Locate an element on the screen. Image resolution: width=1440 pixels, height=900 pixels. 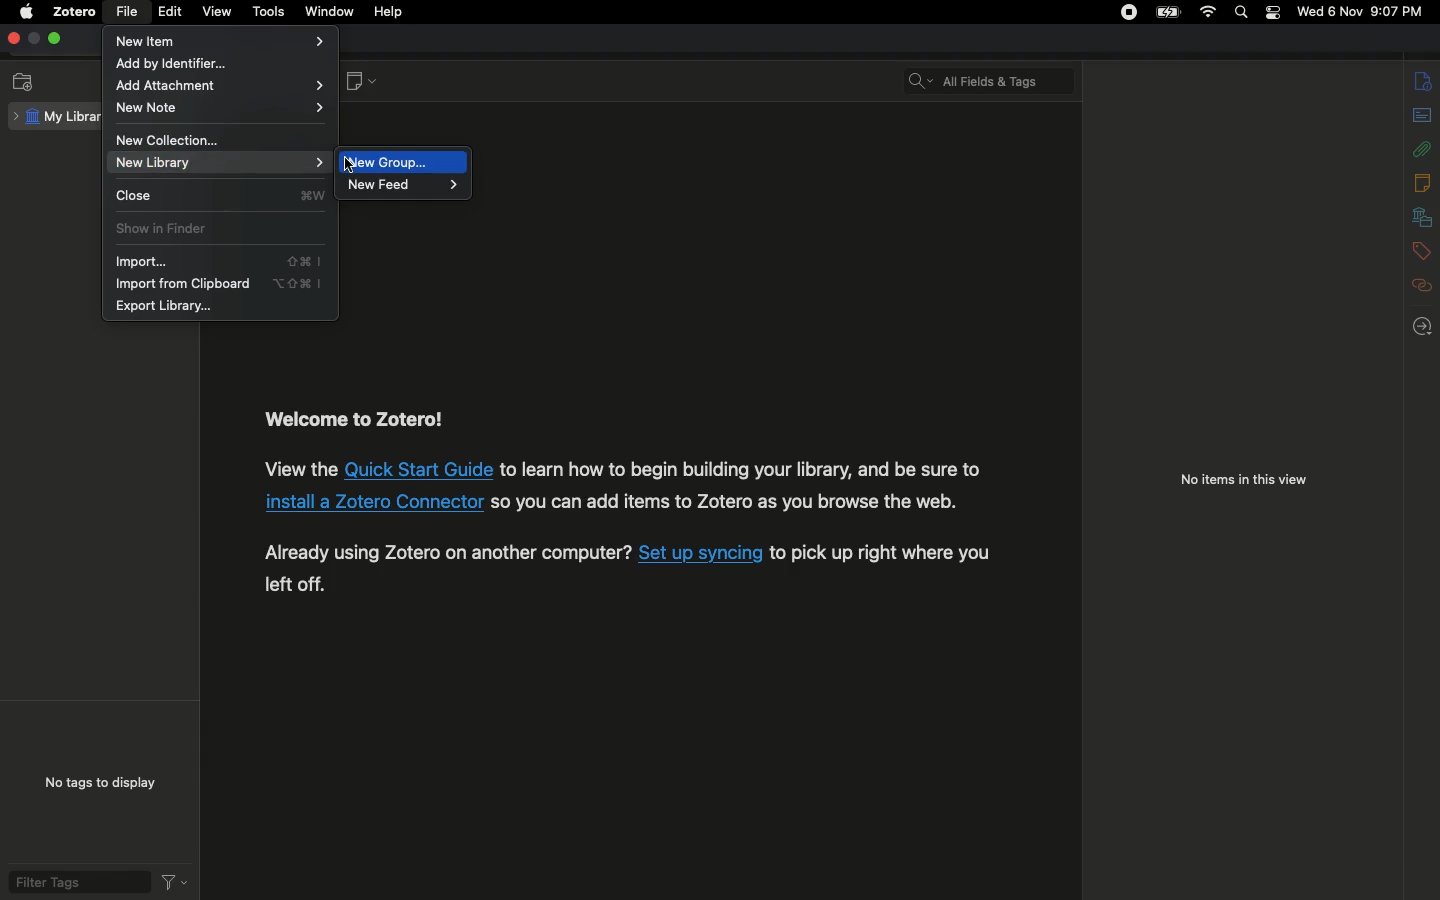
Close is located at coordinates (221, 195).